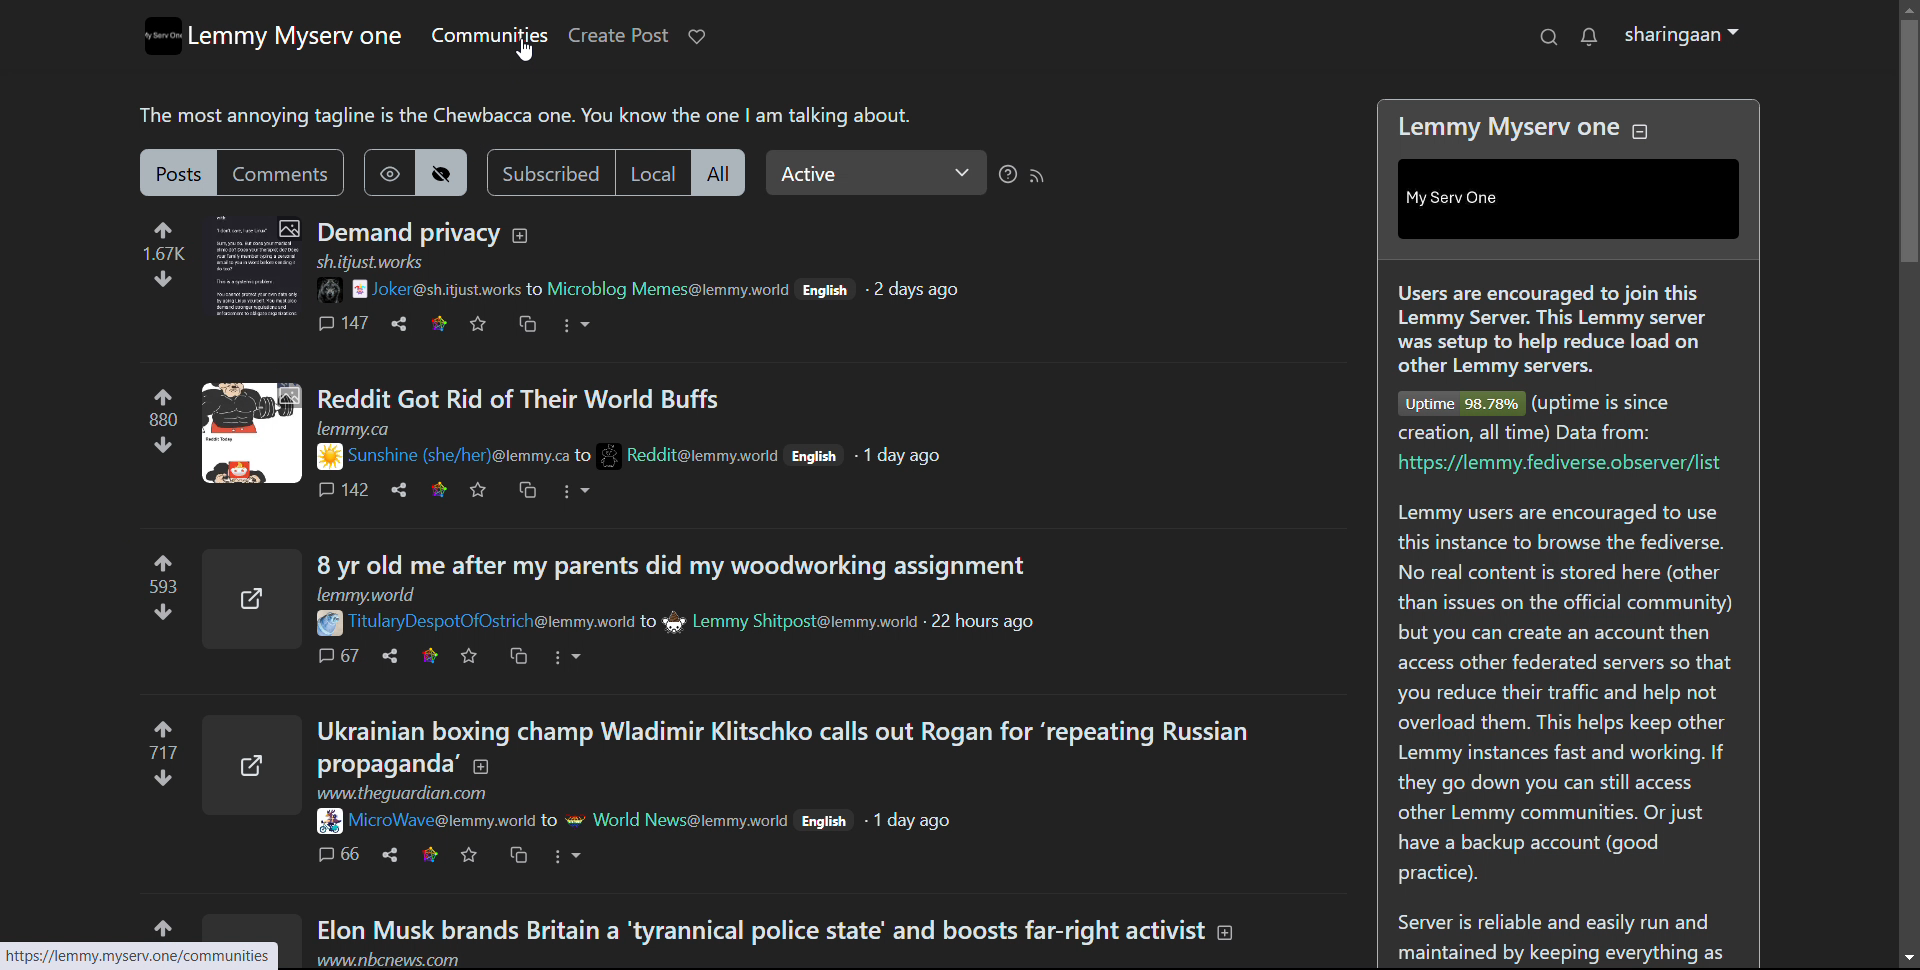 The image size is (1920, 970). Describe the element at coordinates (547, 819) in the screenshot. I see `to` at that location.